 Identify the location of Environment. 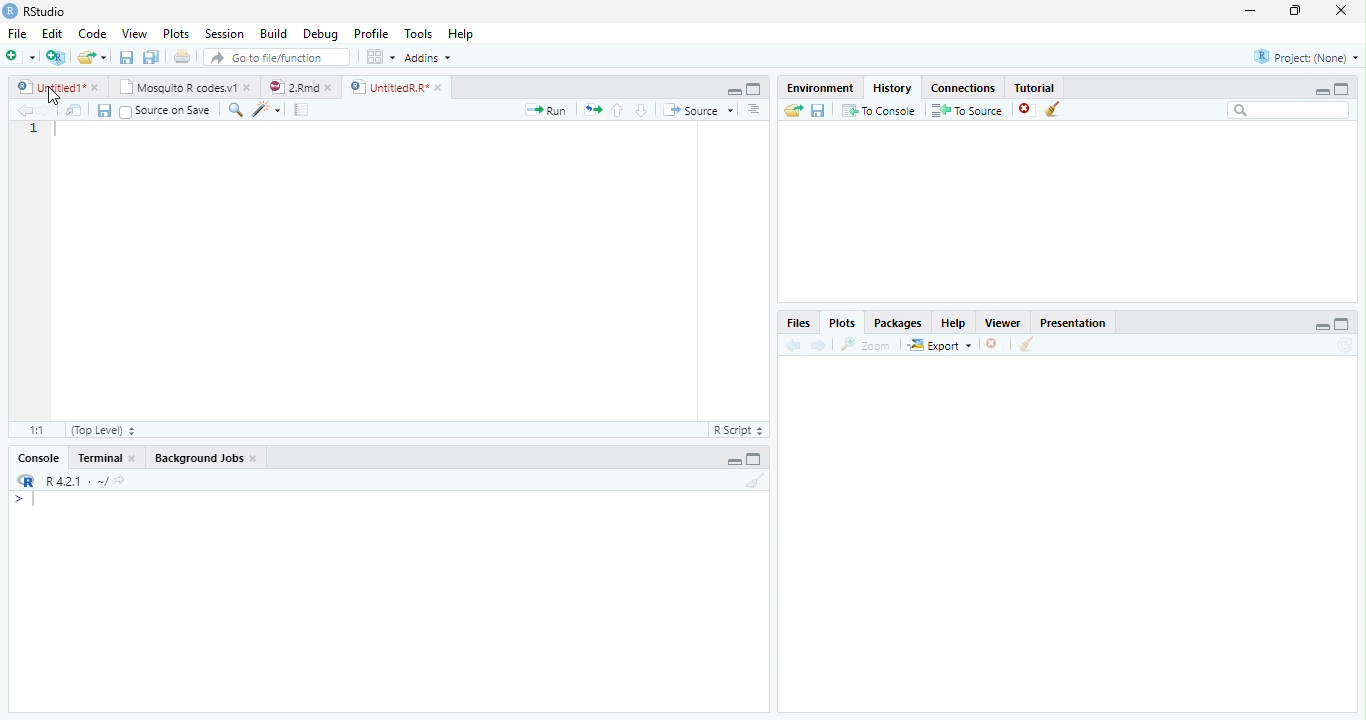
(820, 88).